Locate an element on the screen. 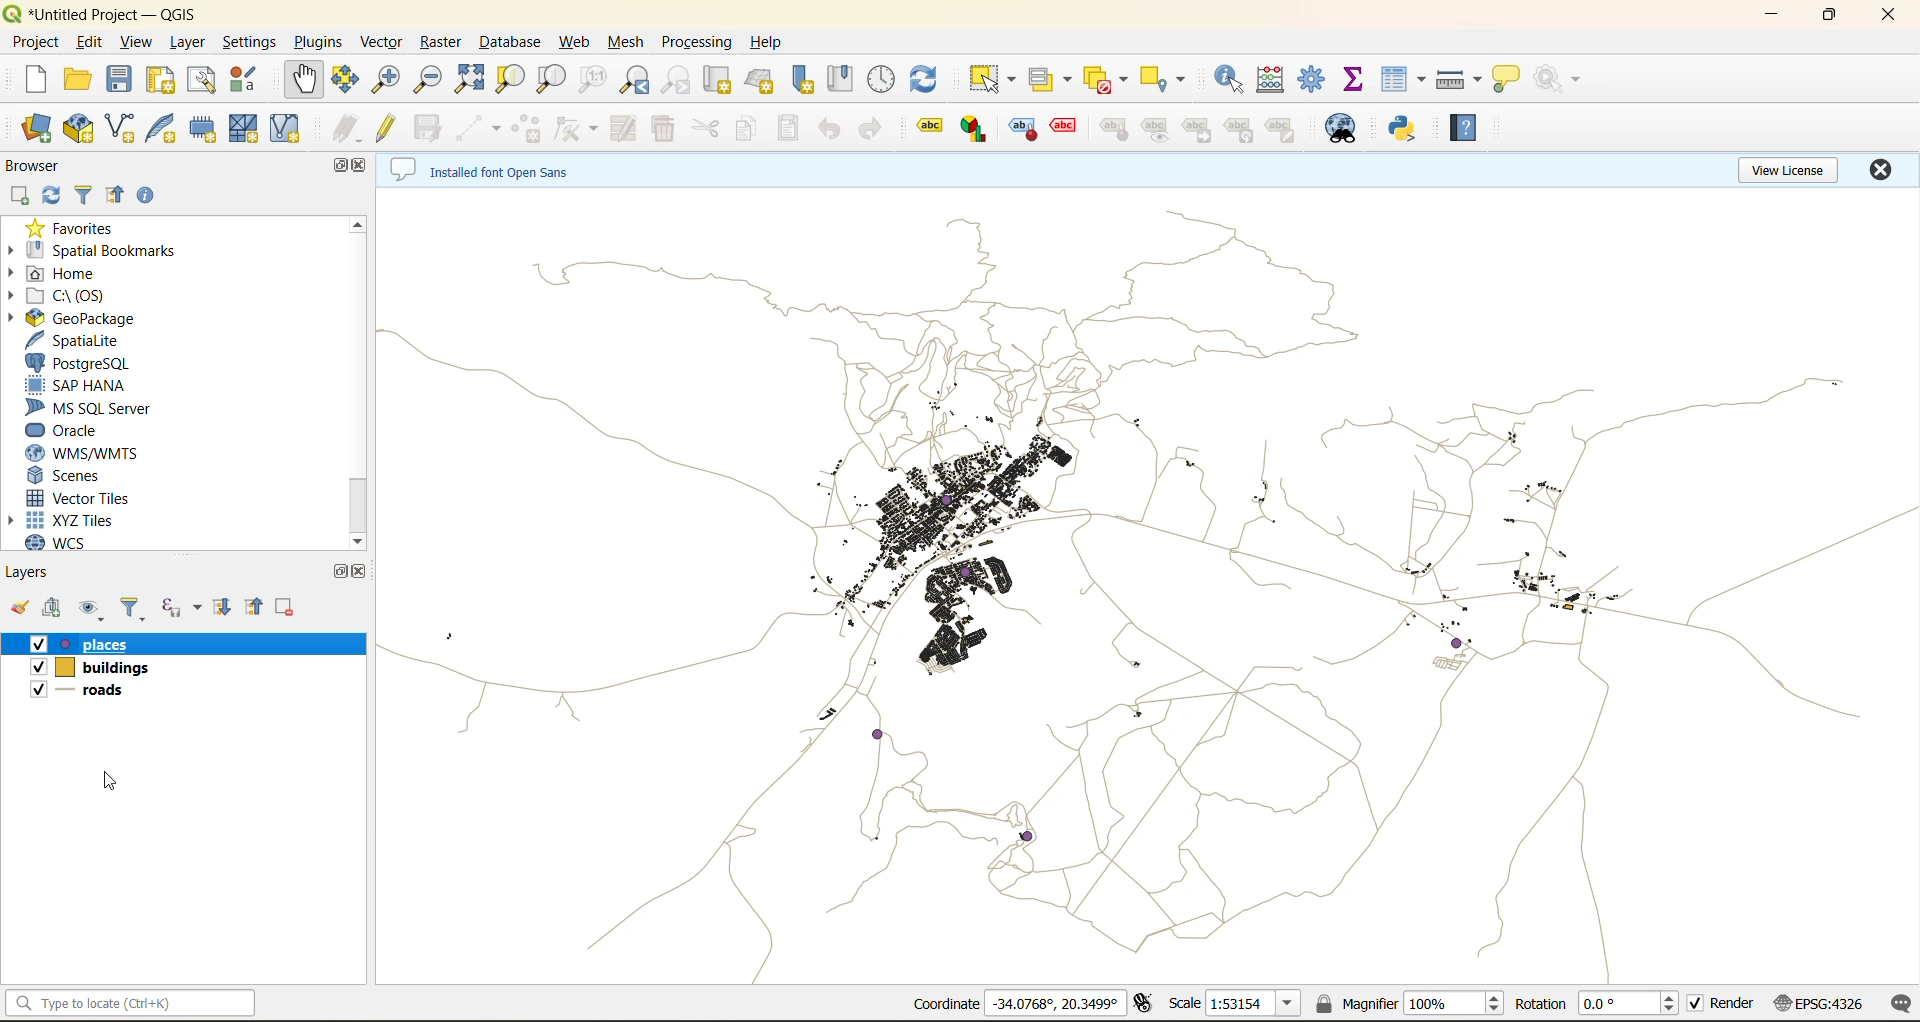  c\:os is located at coordinates (65, 296).